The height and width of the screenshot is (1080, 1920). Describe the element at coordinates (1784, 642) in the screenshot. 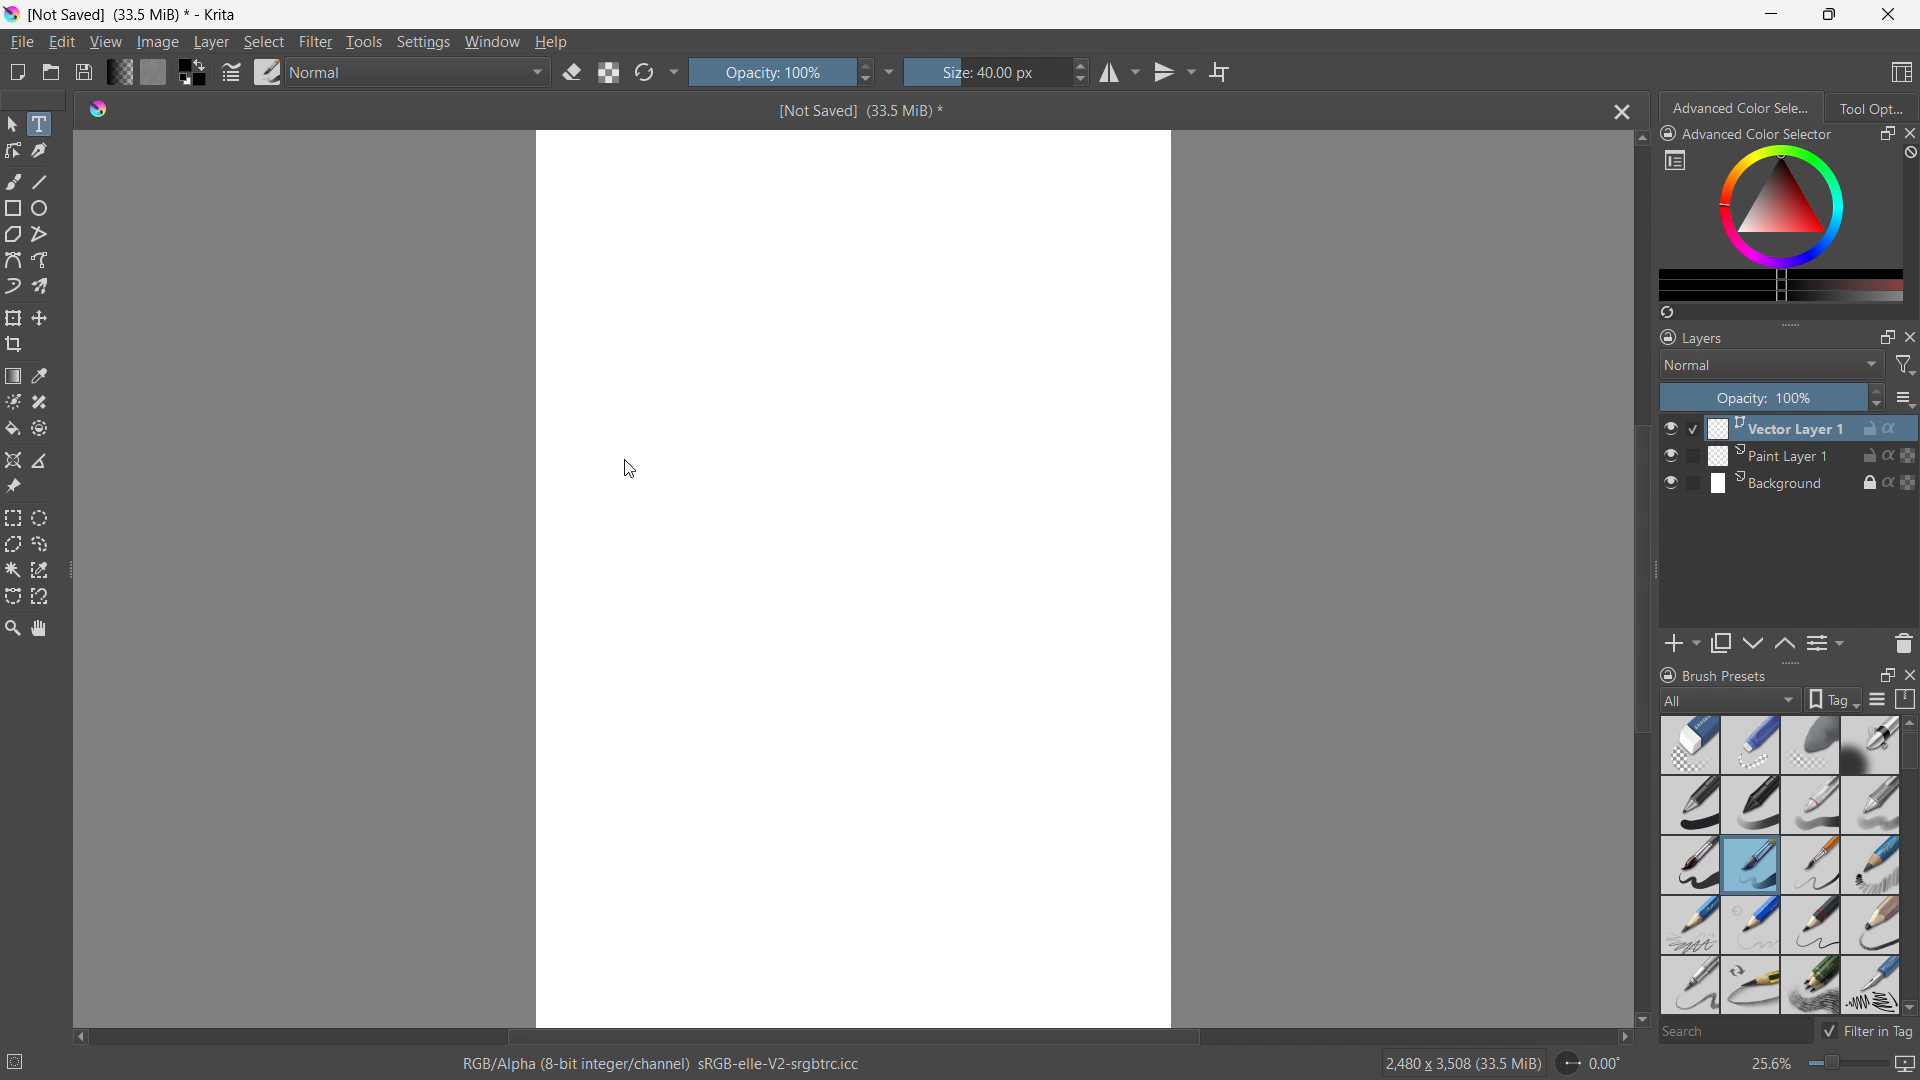

I see `move layer down` at that location.